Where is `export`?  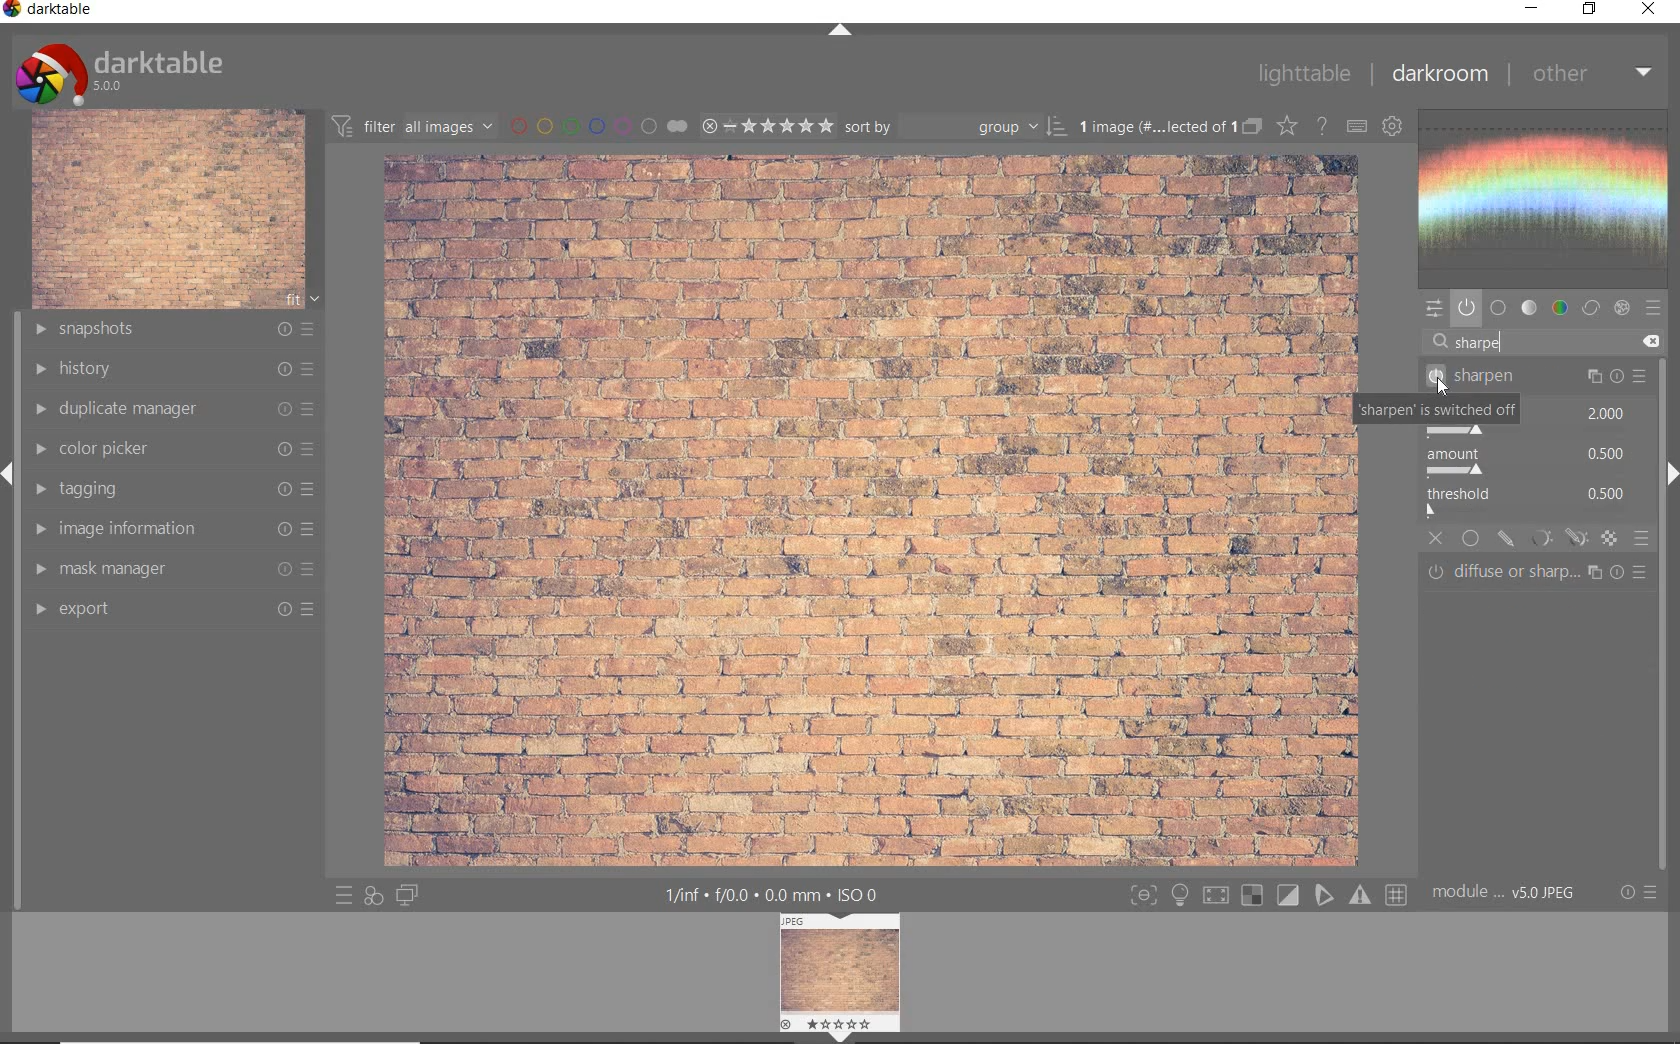 export is located at coordinates (173, 612).